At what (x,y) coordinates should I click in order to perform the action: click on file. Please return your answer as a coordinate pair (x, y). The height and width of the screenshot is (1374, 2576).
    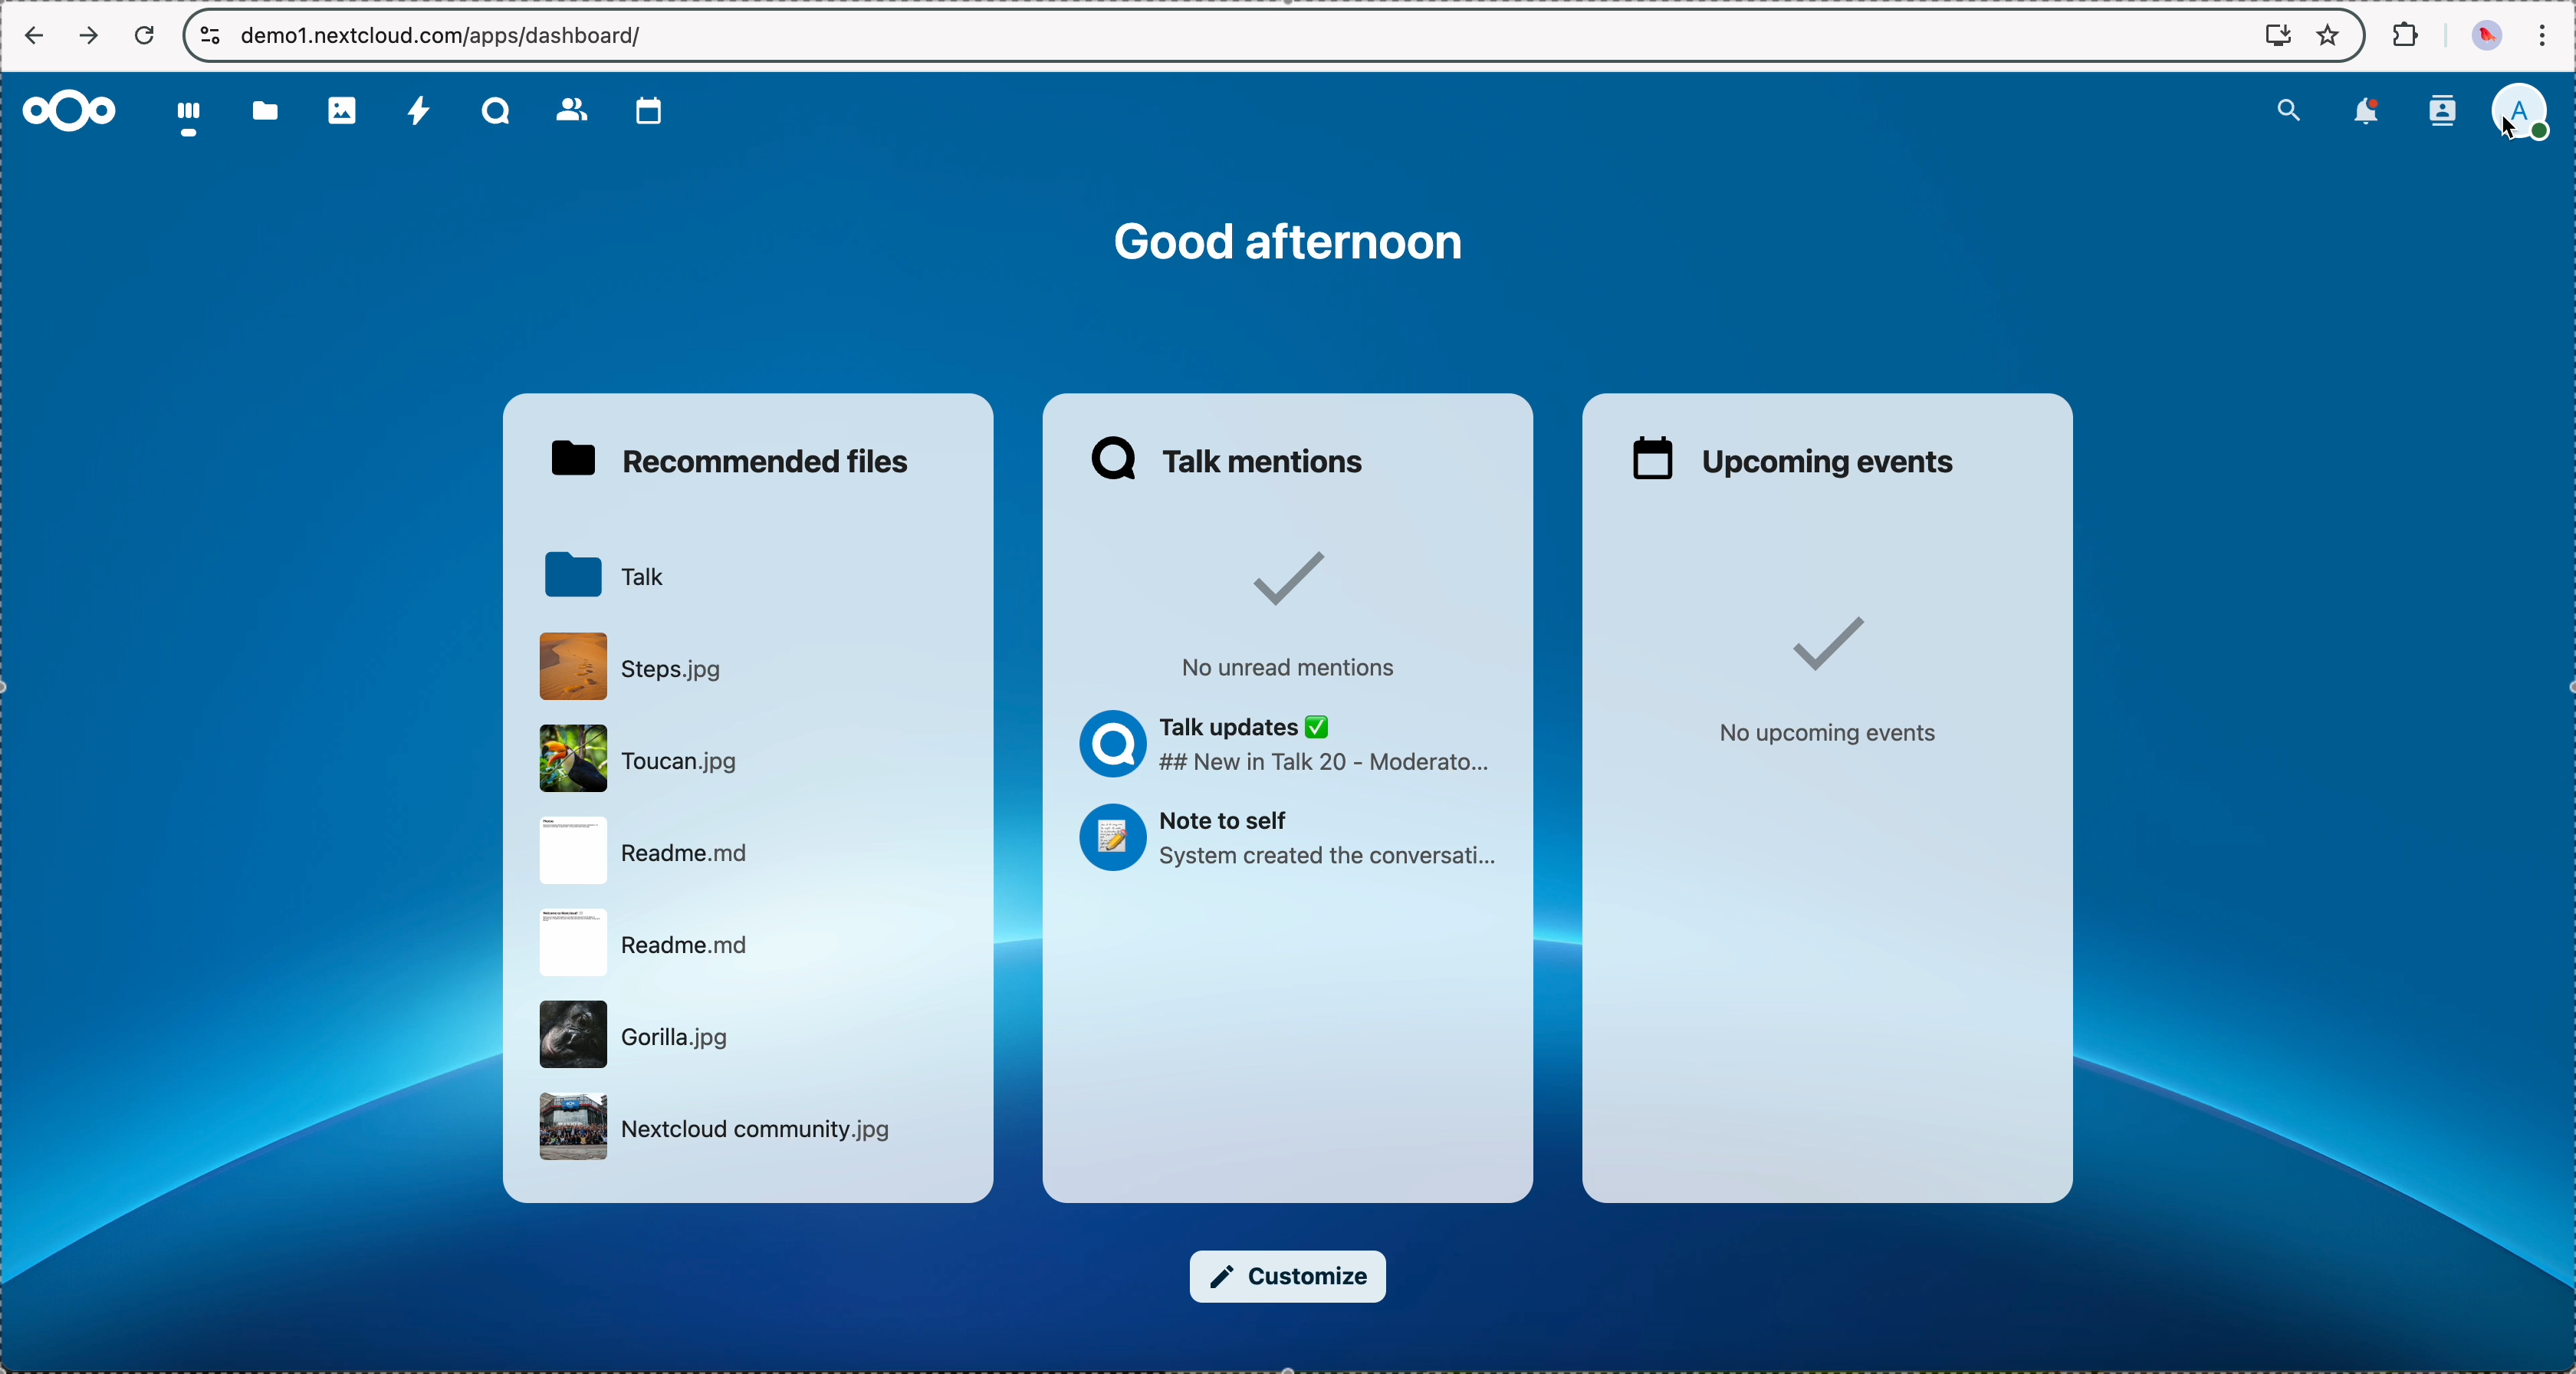
    Looking at the image, I should click on (713, 1127).